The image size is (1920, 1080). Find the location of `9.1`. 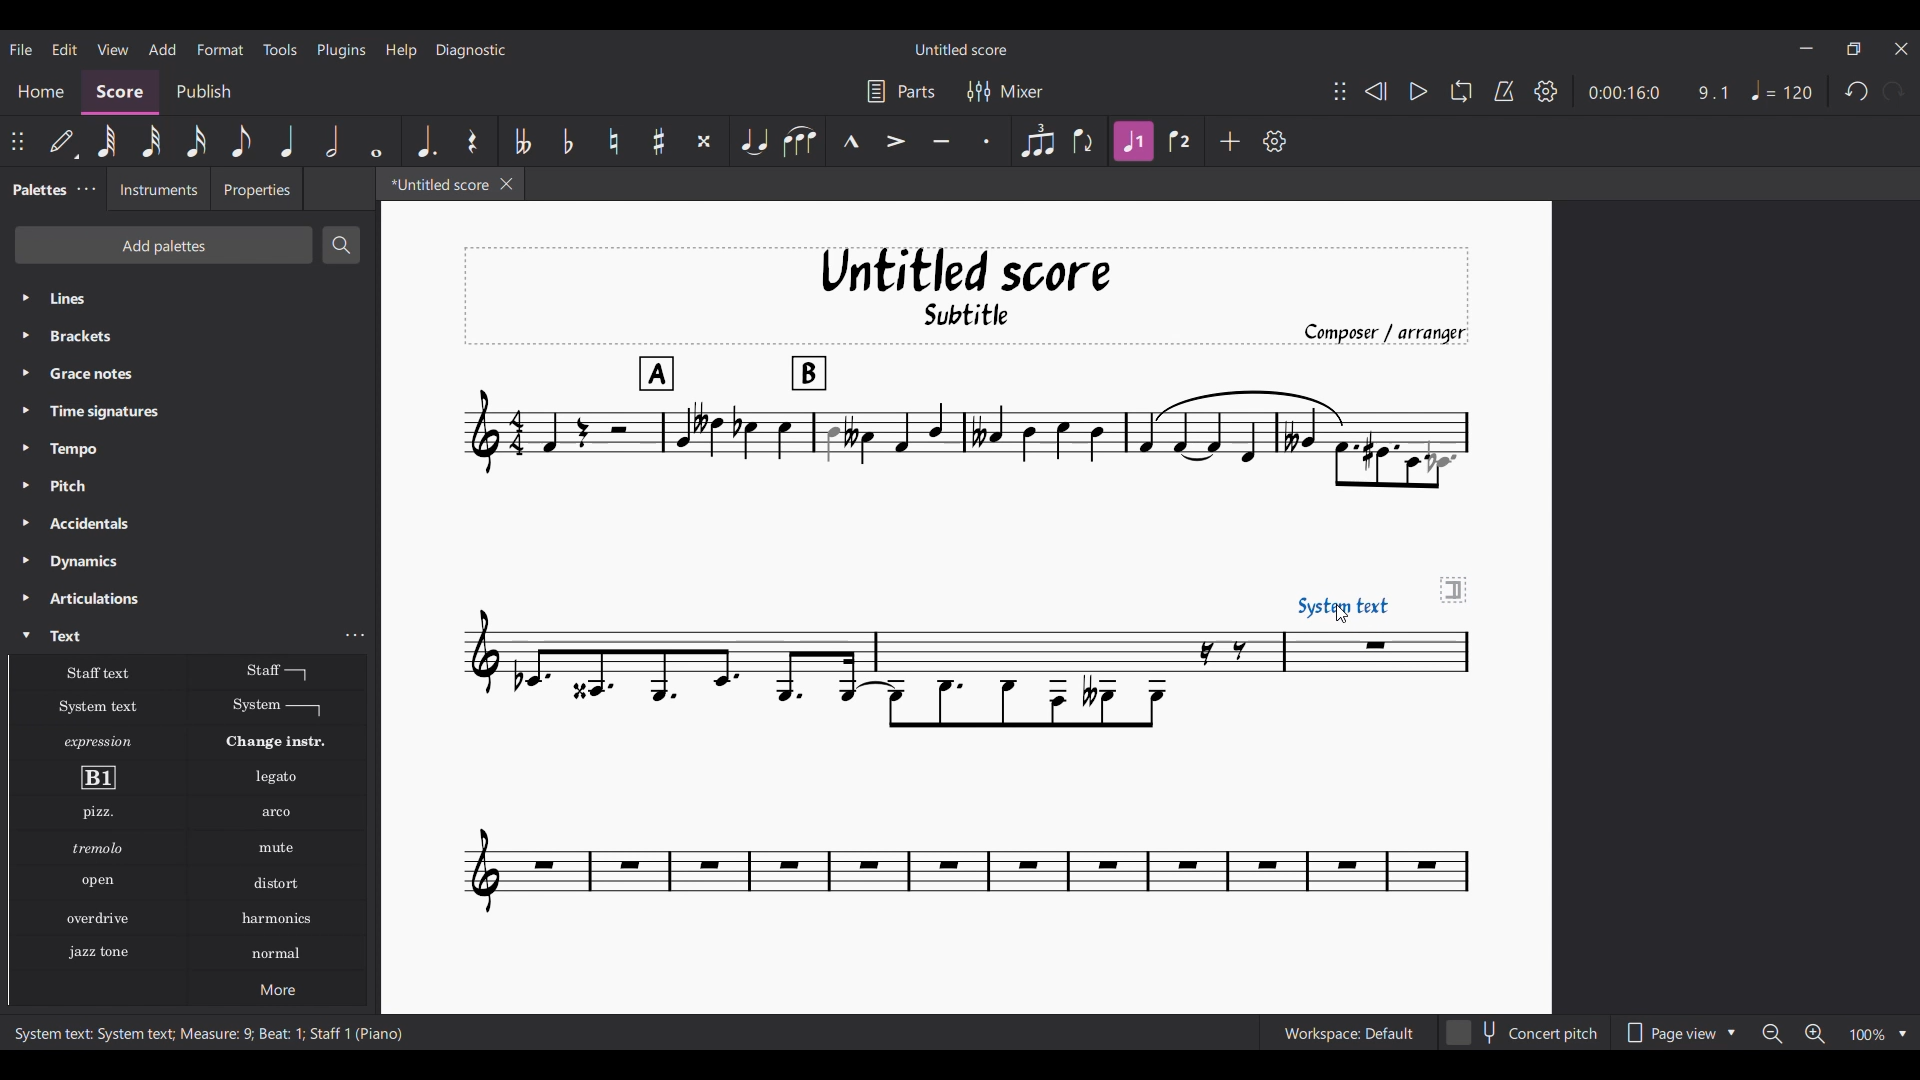

9.1 is located at coordinates (1712, 92).